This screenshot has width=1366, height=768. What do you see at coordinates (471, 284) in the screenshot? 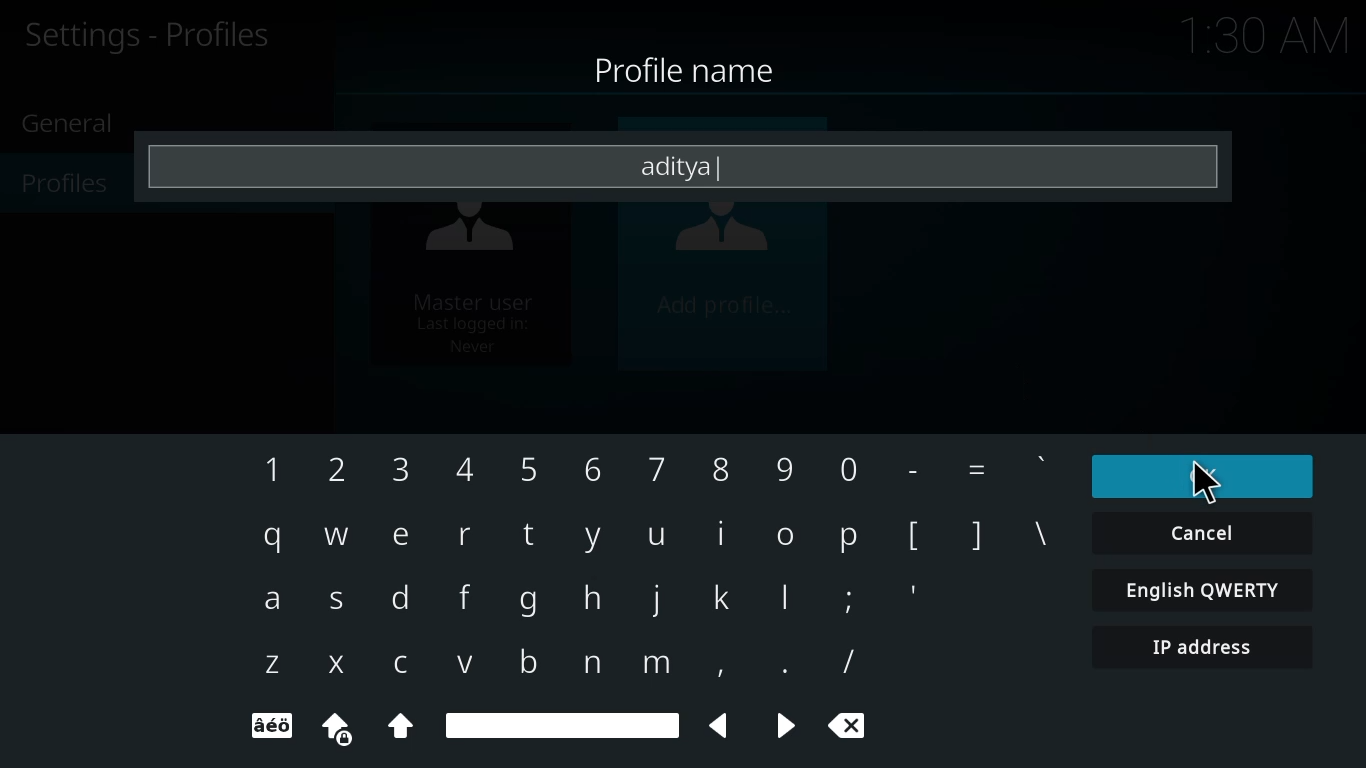
I see `master user` at bounding box center [471, 284].